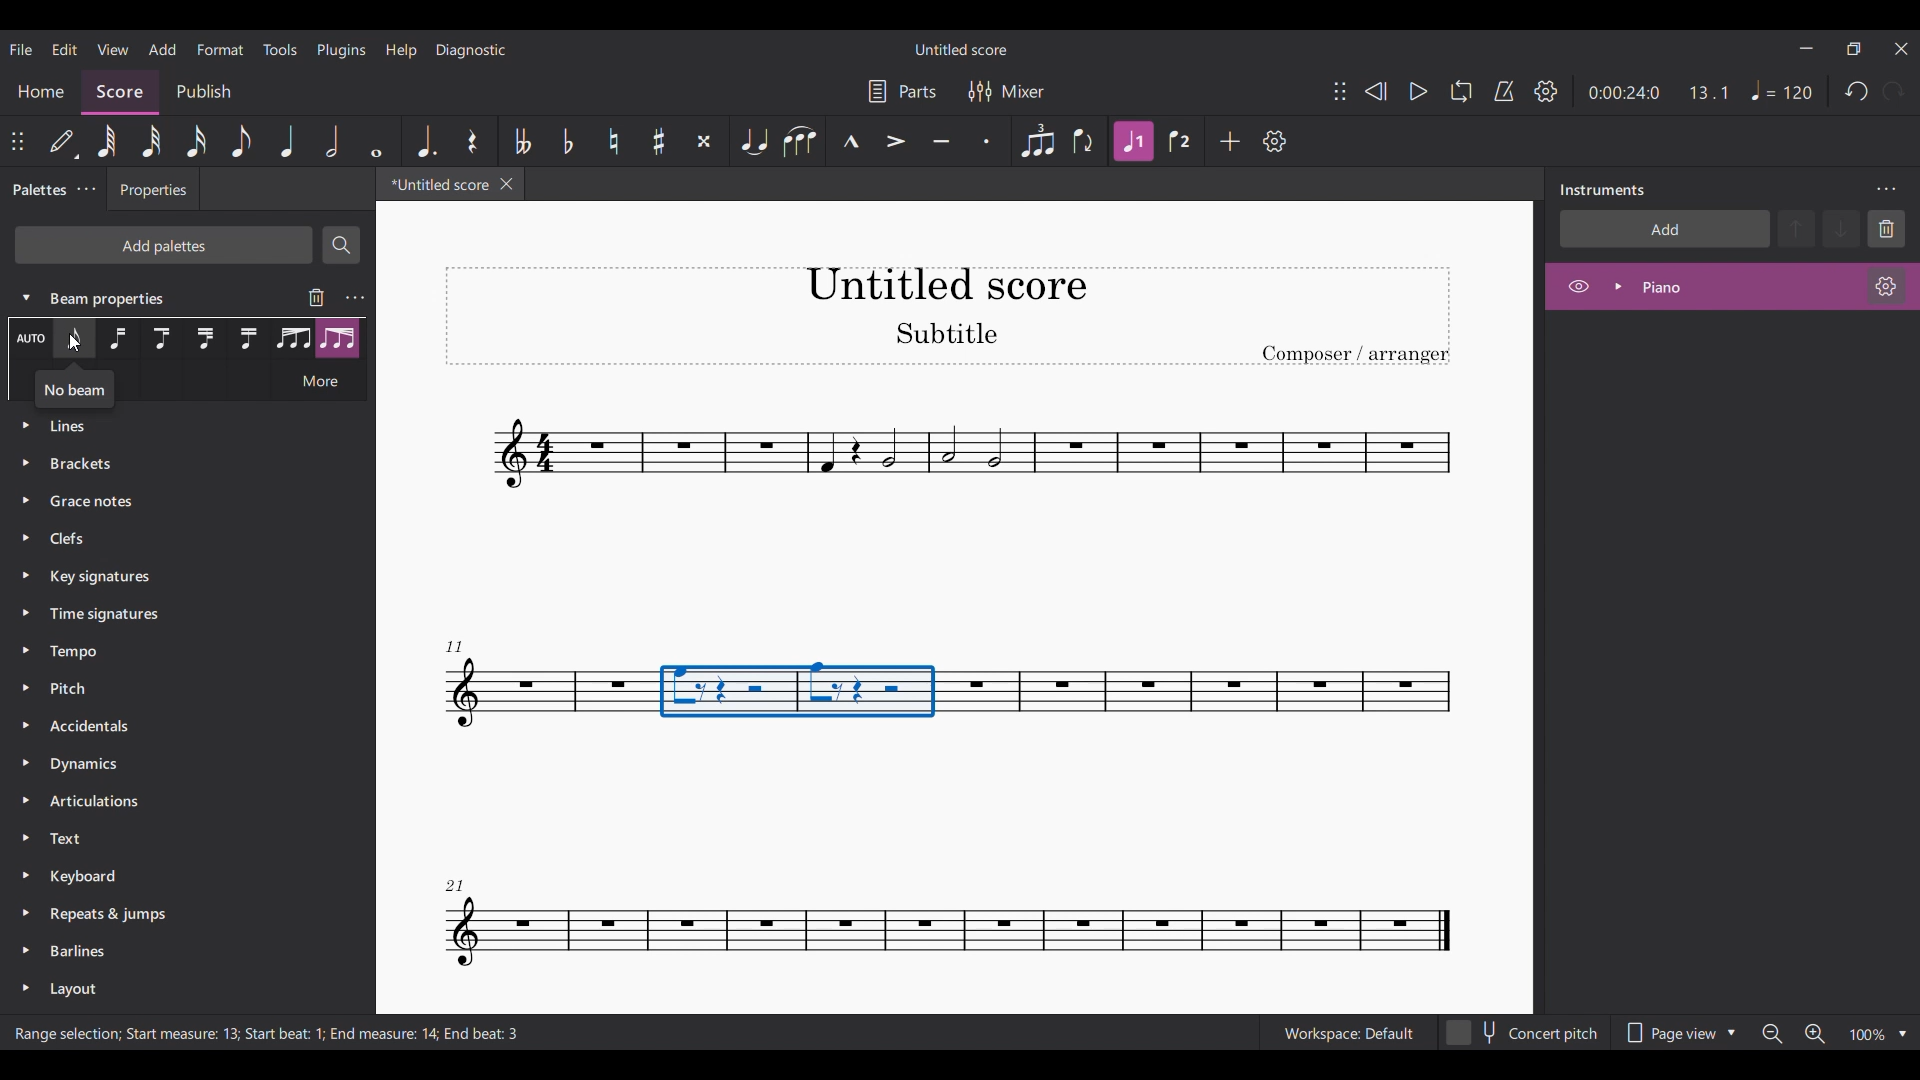 Image resolution: width=1920 pixels, height=1080 pixels. What do you see at coordinates (1868, 1034) in the screenshot?
I see `Current zoom factor` at bounding box center [1868, 1034].